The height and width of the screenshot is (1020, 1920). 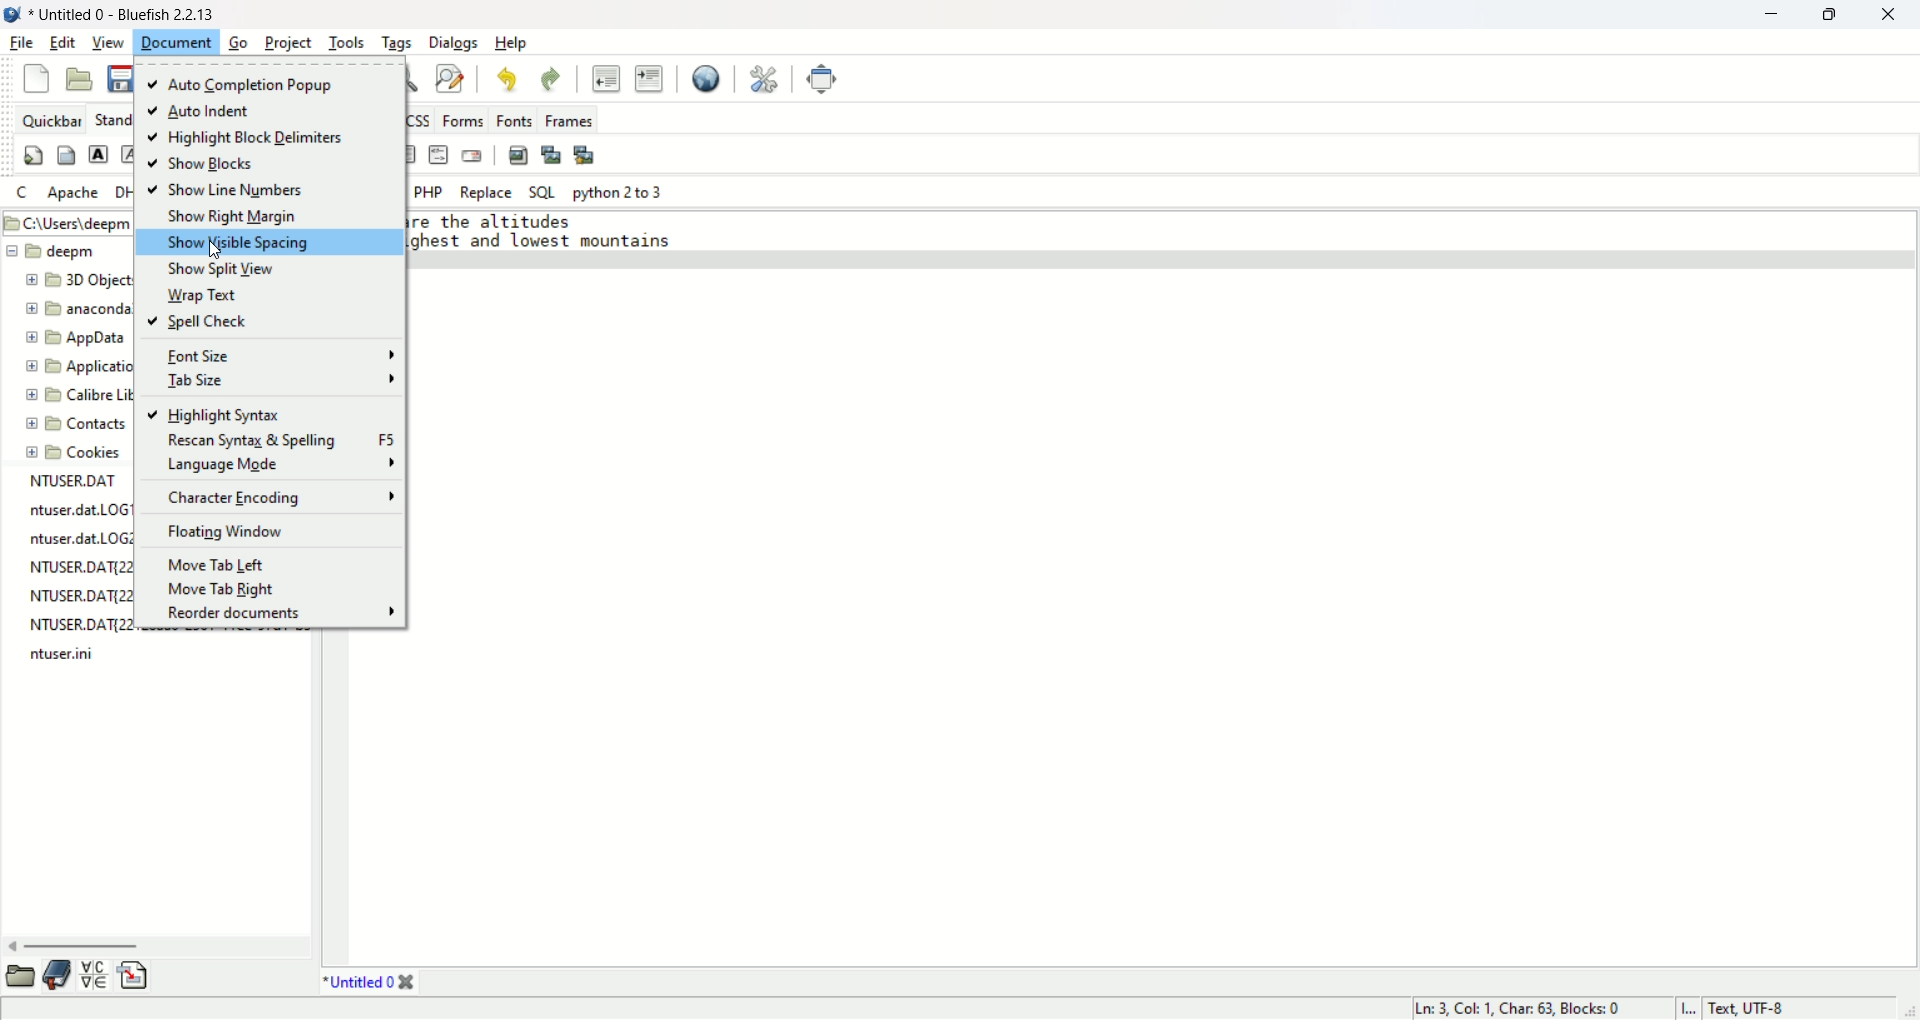 What do you see at coordinates (398, 43) in the screenshot?
I see `tags` at bounding box center [398, 43].